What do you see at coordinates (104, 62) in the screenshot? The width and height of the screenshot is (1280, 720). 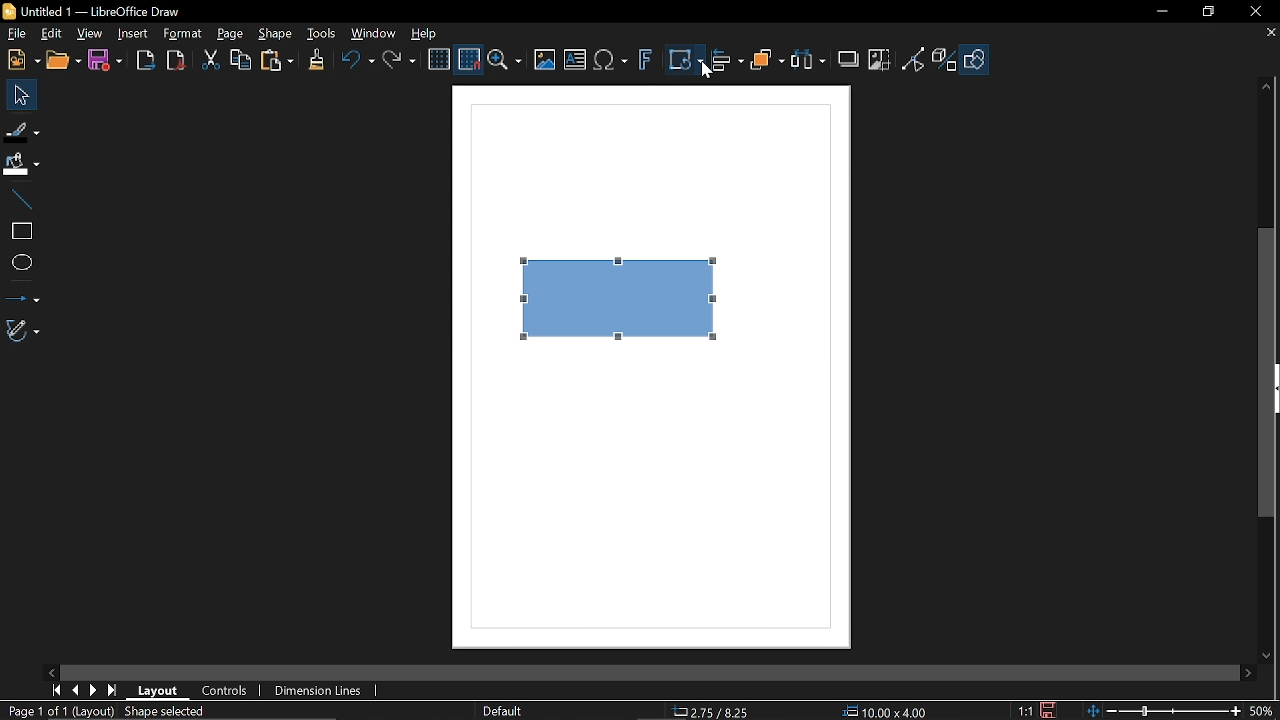 I see `Save` at bounding box center [104, 62].